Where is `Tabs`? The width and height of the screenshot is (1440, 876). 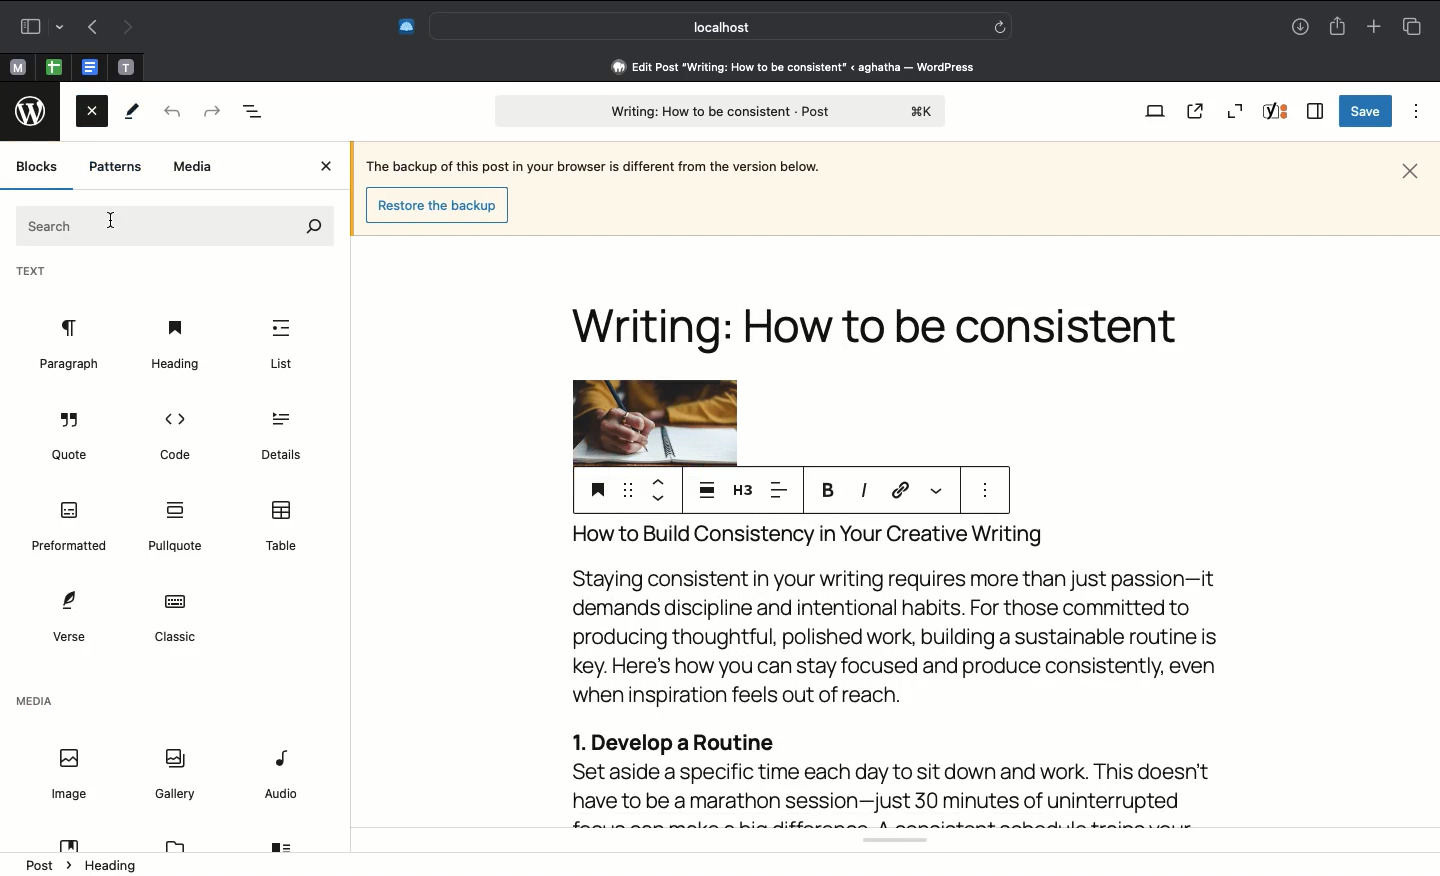
Tabs is located at coordinates (1413, 26).